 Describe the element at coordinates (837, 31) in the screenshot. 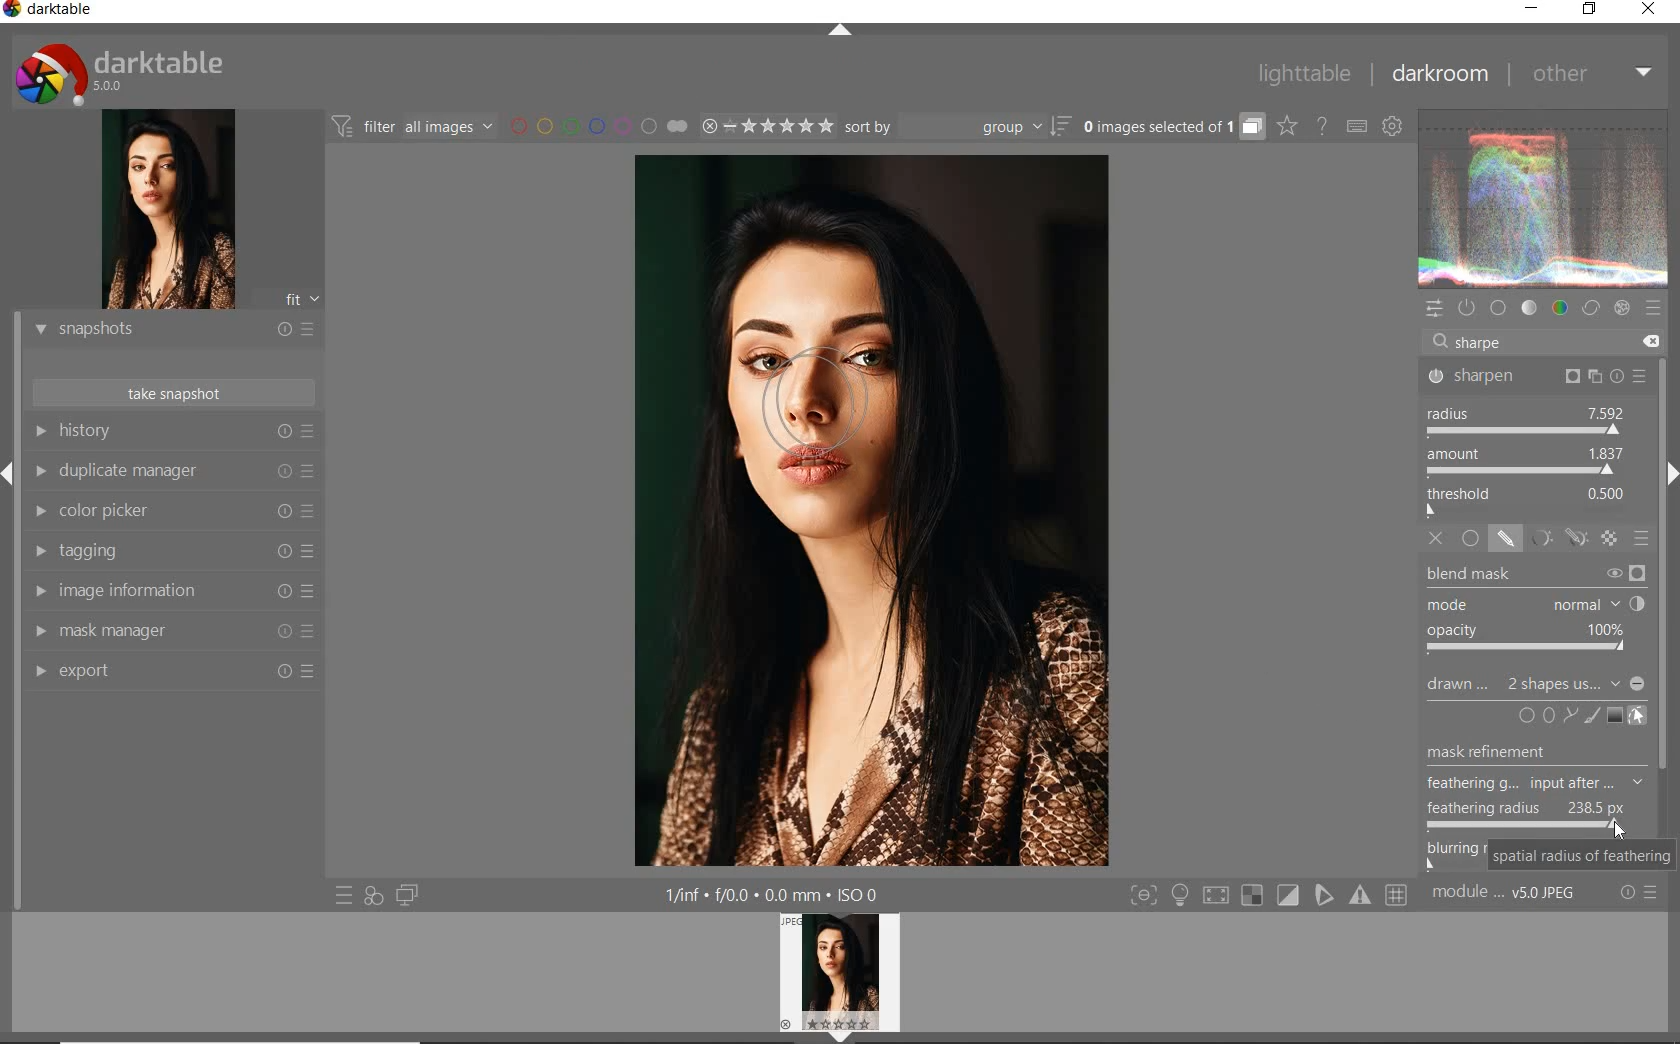

I see `EXPAND/COLLAPSE` at that location.